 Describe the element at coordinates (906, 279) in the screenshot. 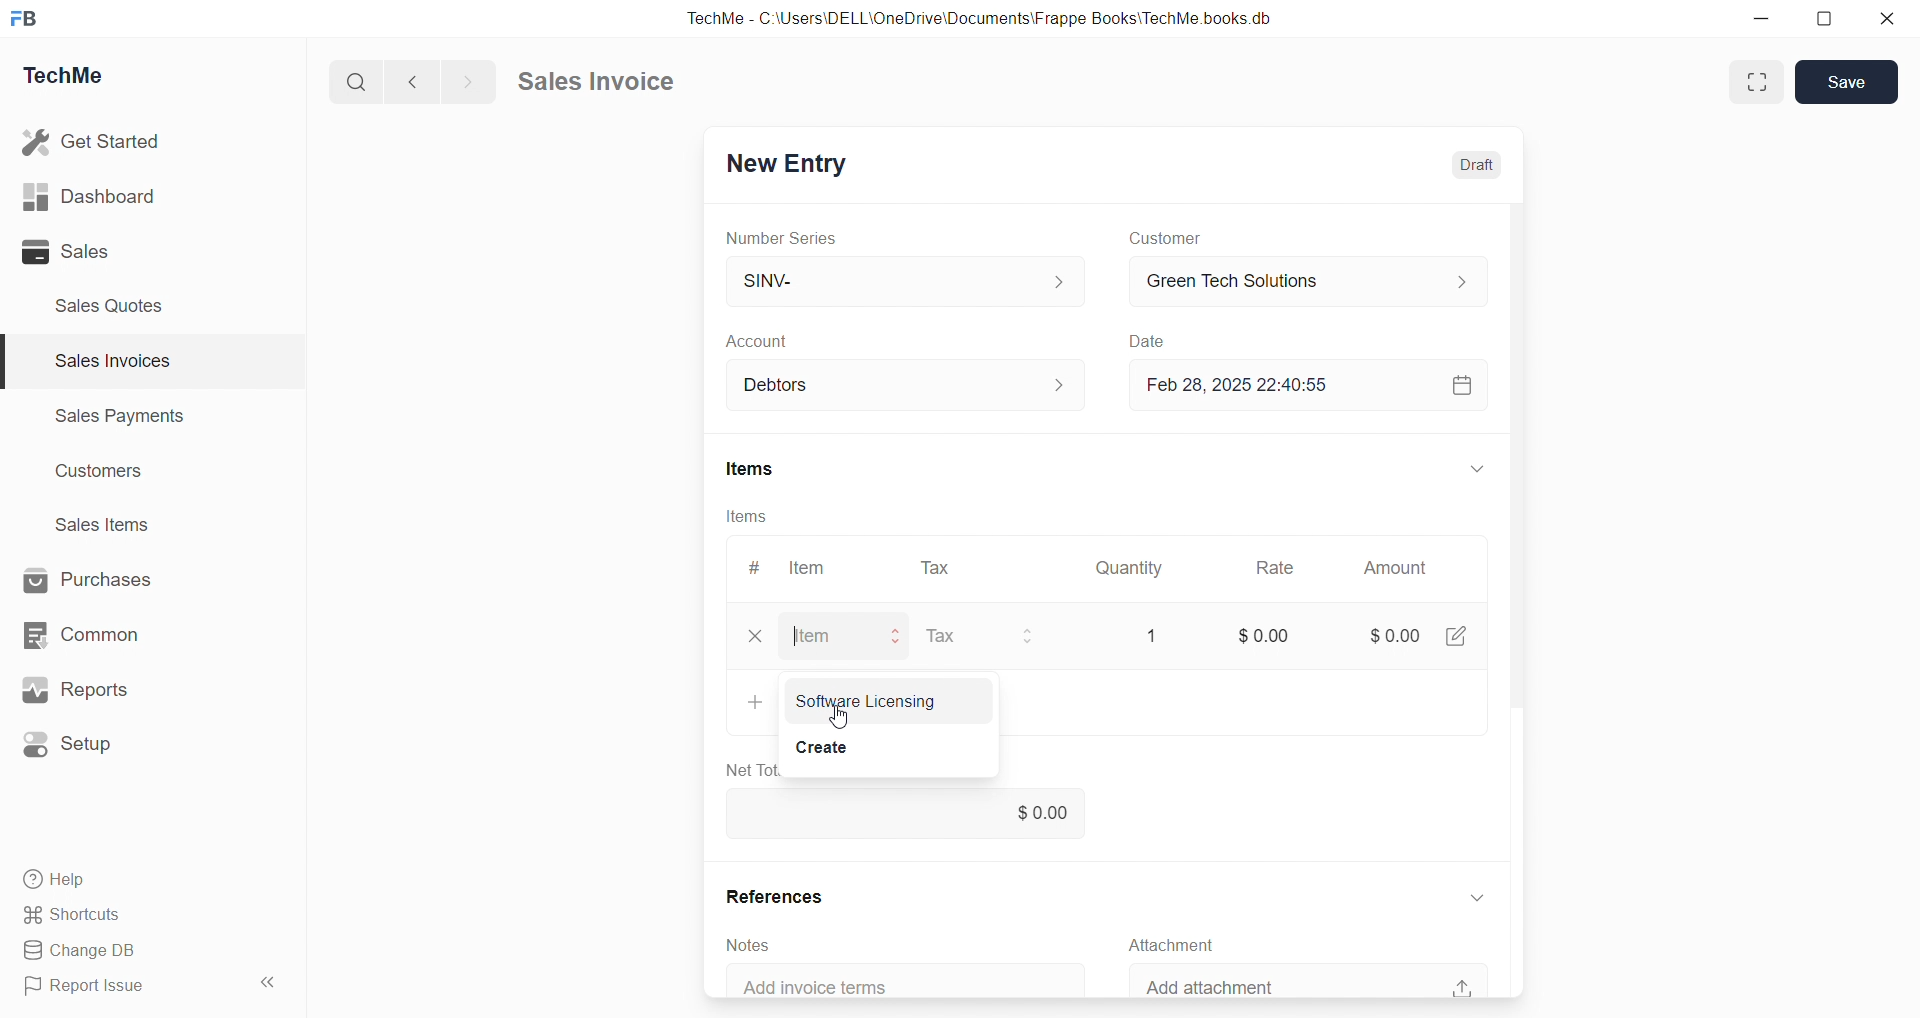

I see `SINV-` at that location.